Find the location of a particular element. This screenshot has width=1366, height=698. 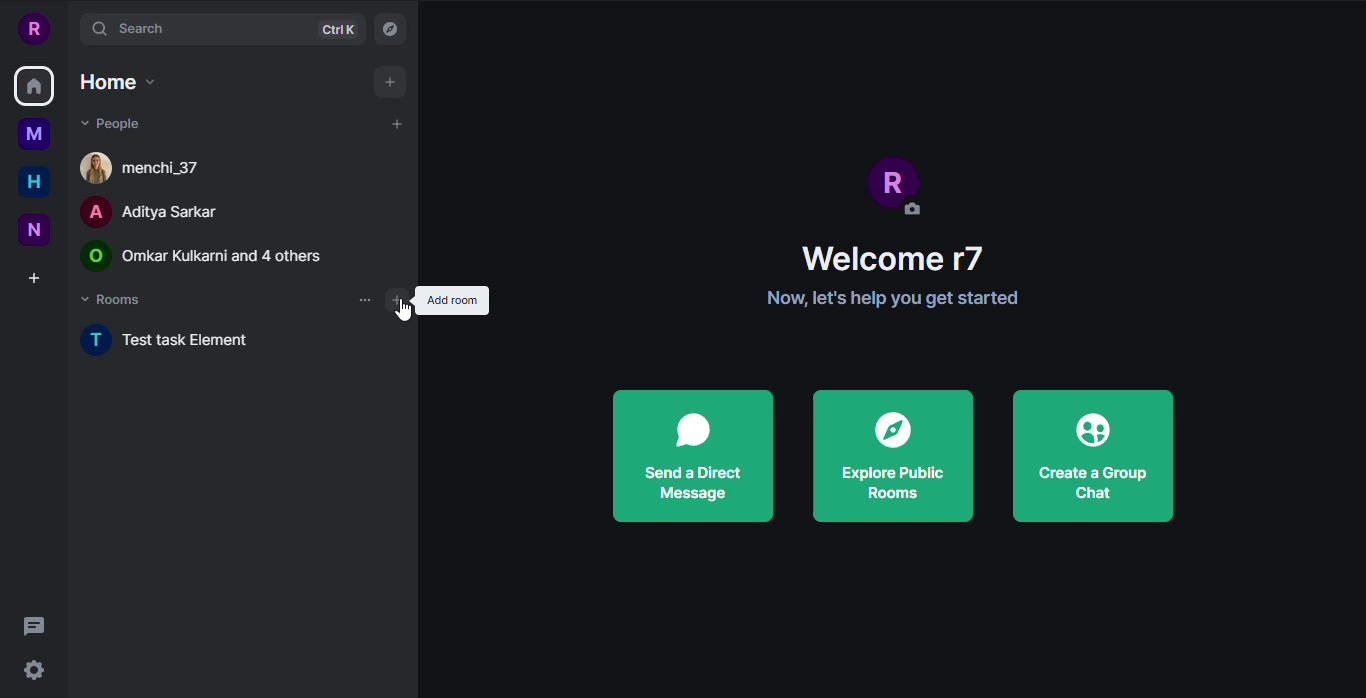

myspace is located at coordinates (34, 134).